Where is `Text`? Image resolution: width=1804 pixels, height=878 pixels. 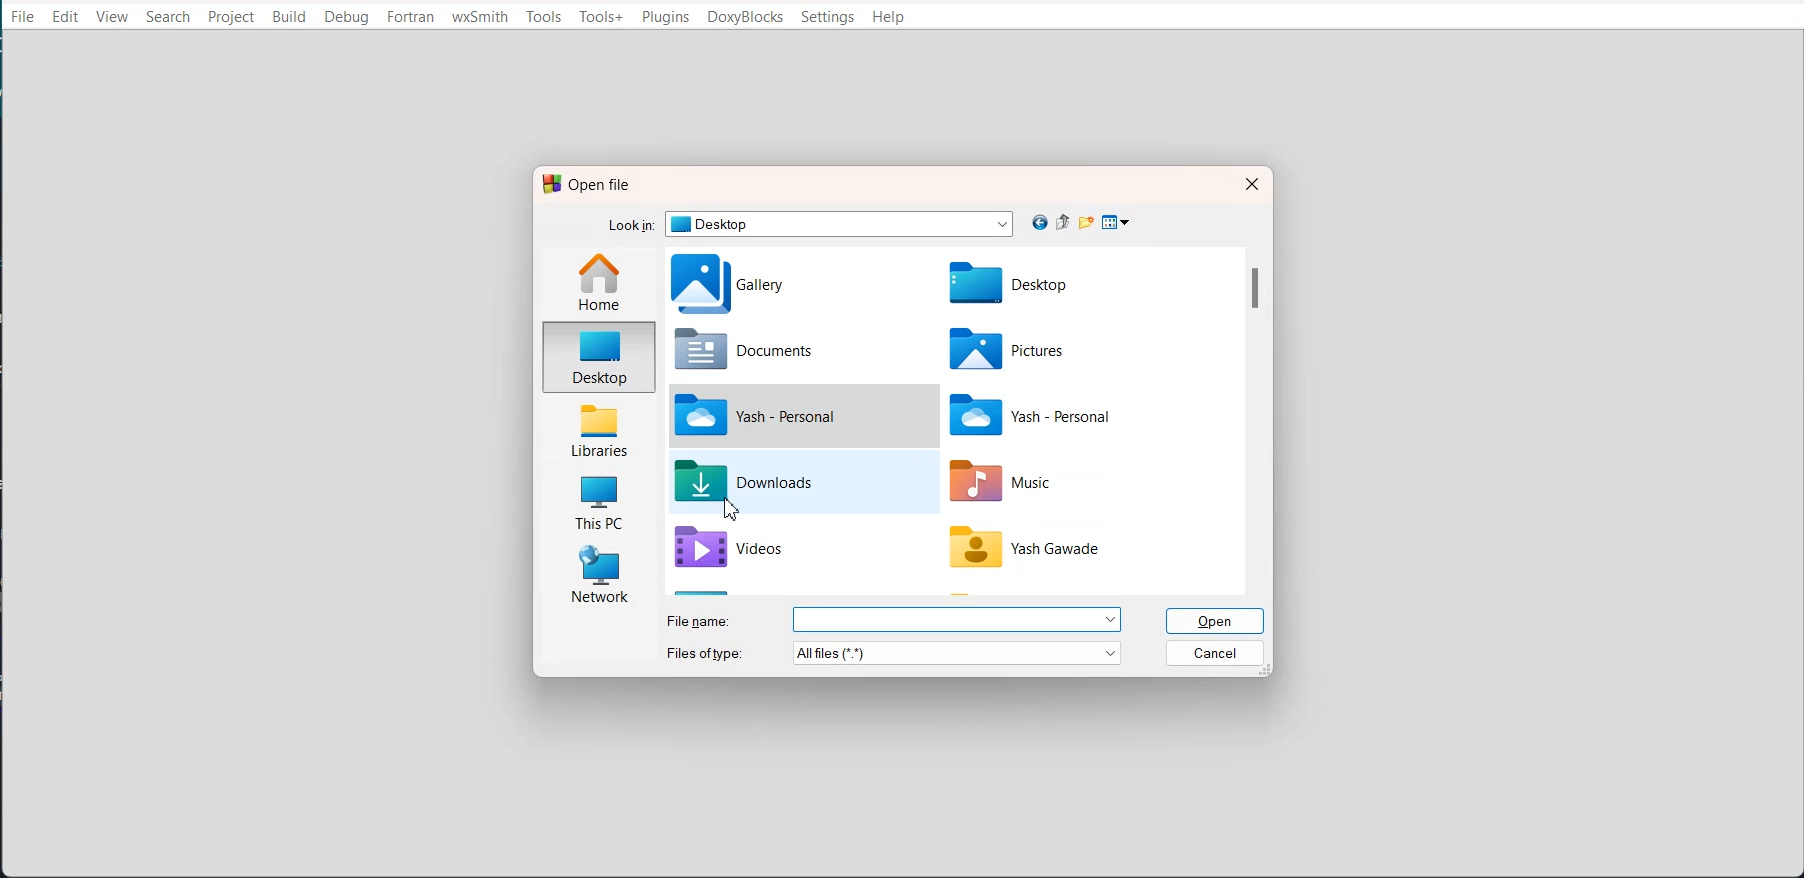 Text is located at coordinates (587, 184).